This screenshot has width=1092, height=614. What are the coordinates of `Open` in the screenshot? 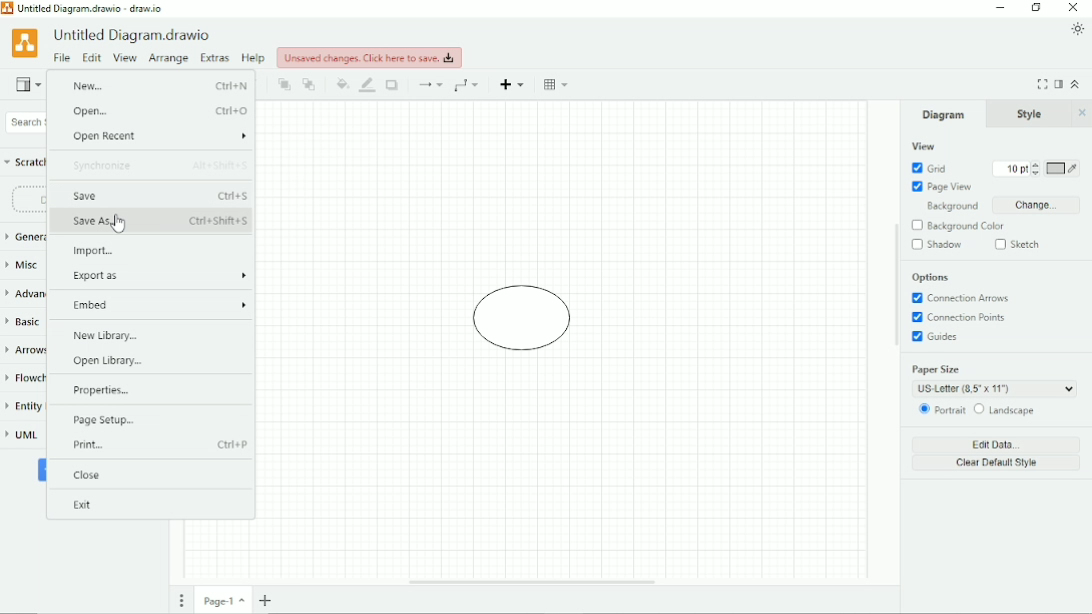 It's located at (159, 111).